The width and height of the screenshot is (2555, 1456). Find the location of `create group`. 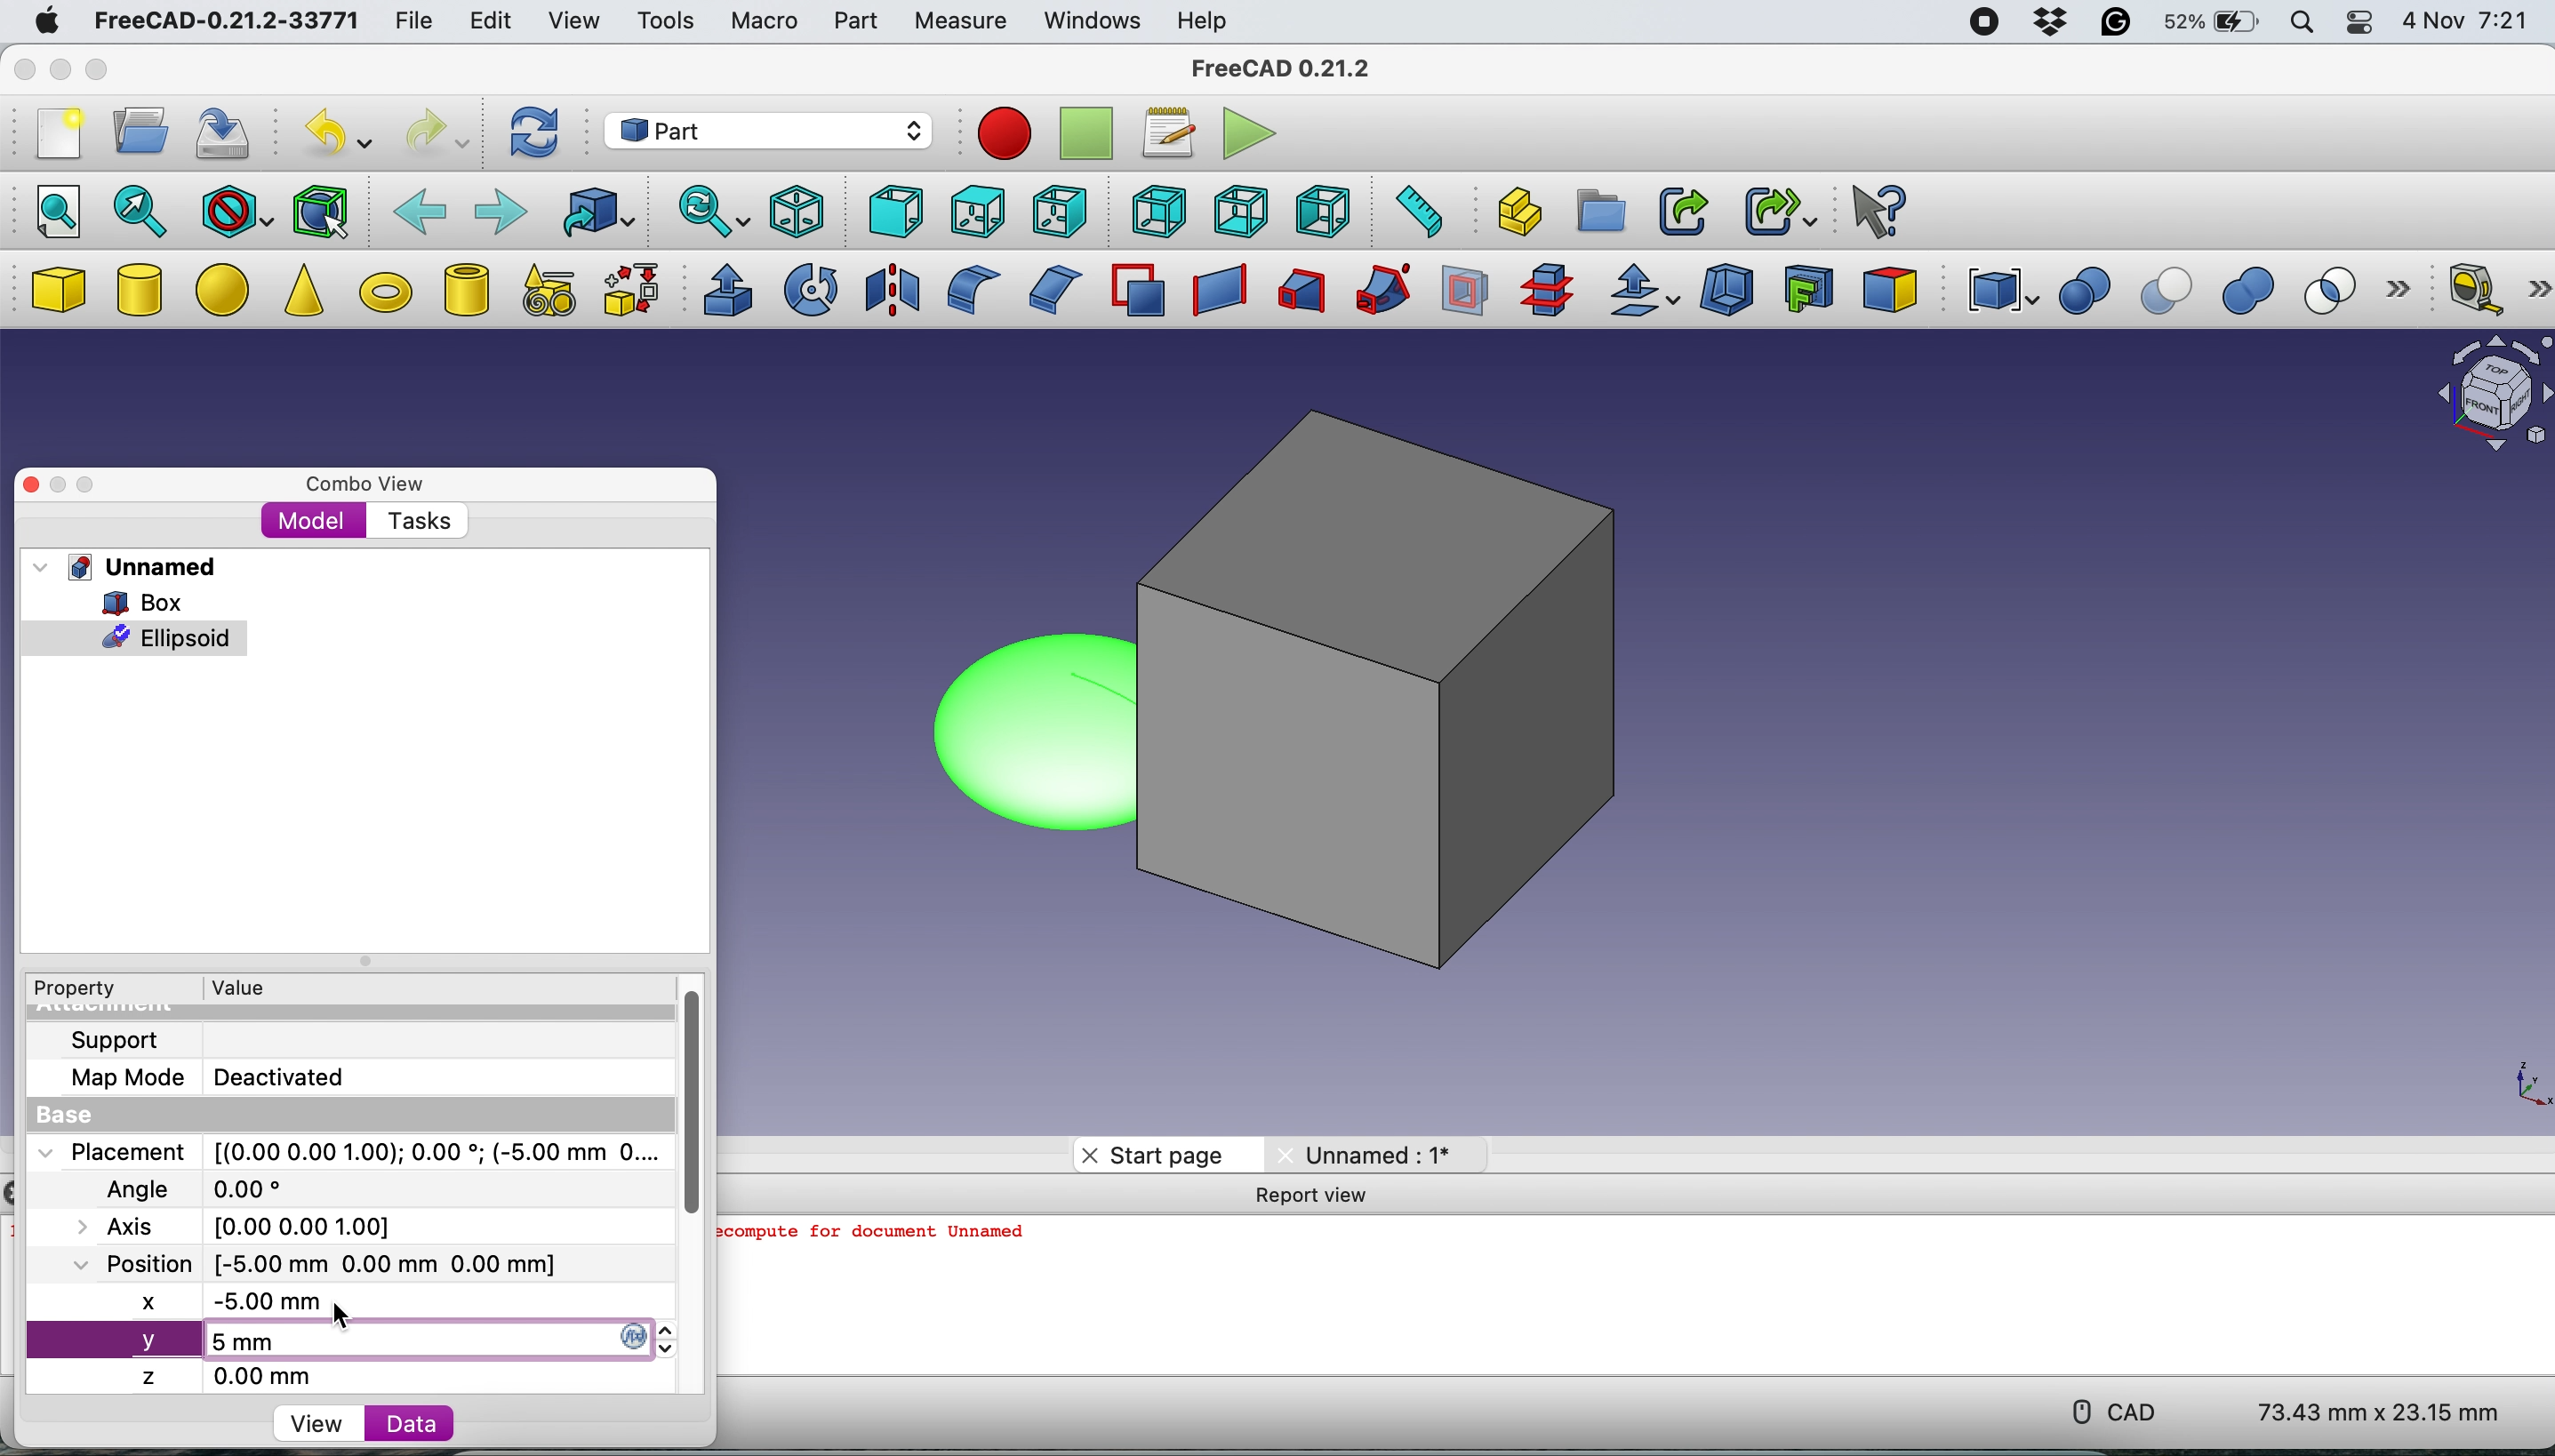

create group is located at coordinates (1603, 210).